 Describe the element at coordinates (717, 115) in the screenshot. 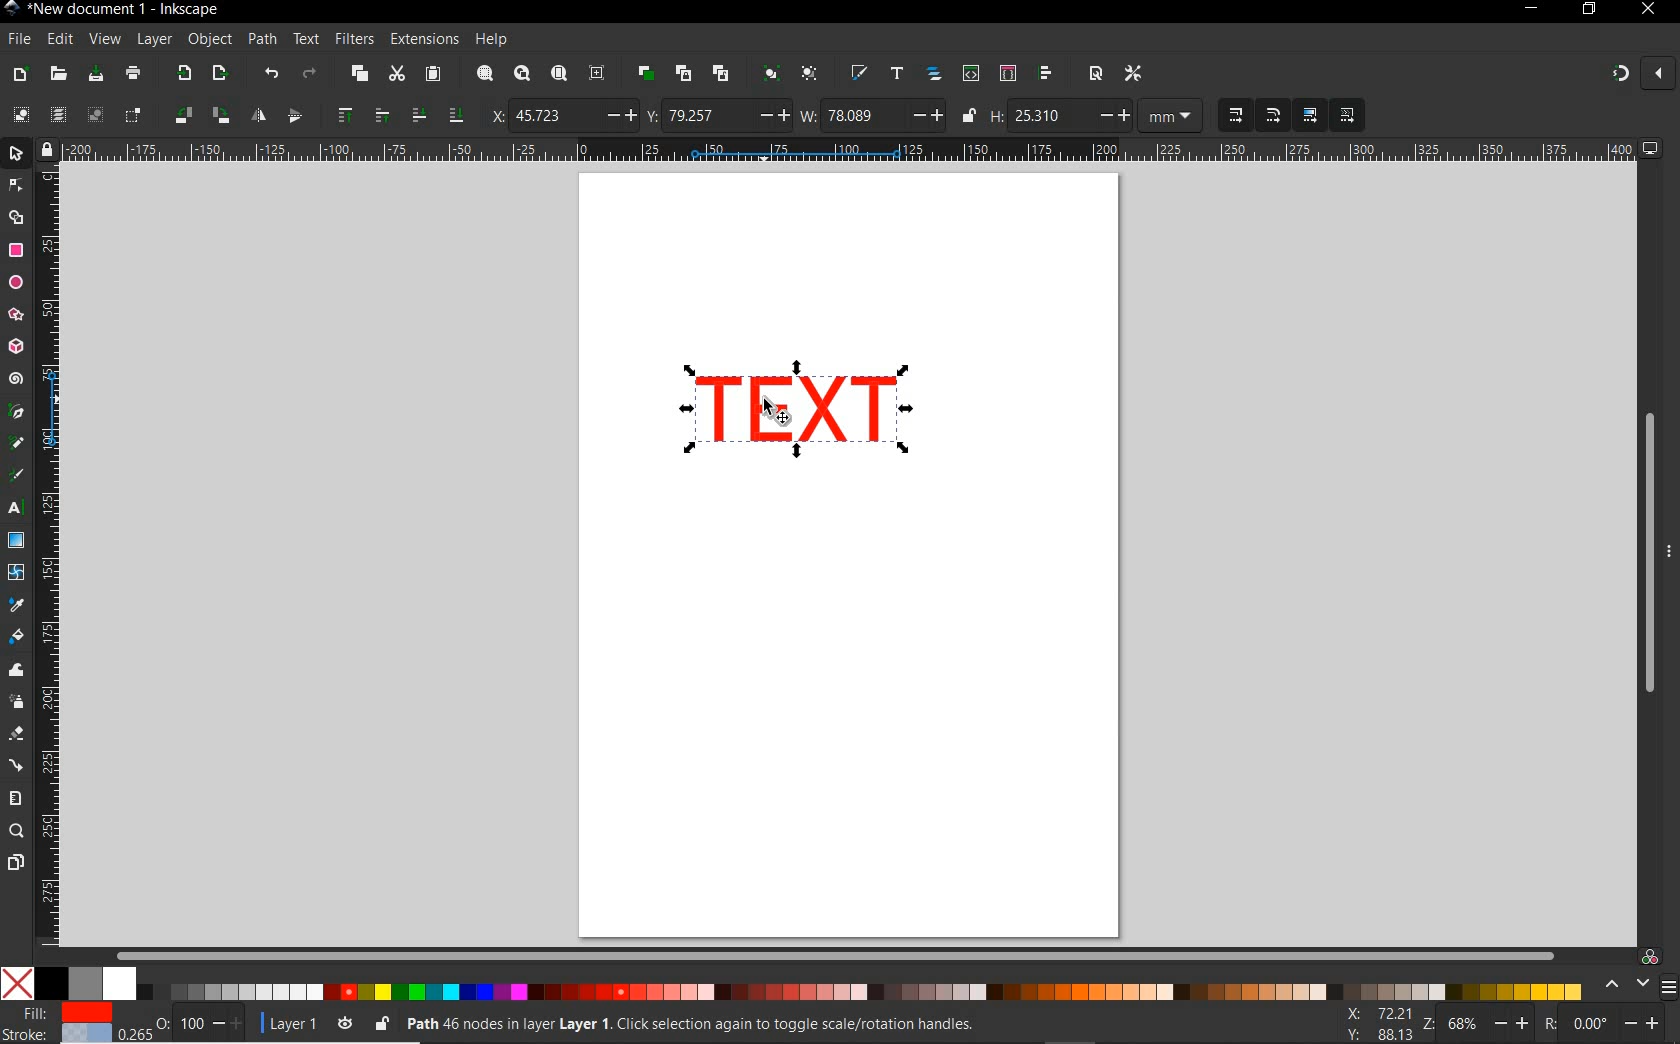

I see `VERTICAL COORDINATE OF SELECTION` at that location.